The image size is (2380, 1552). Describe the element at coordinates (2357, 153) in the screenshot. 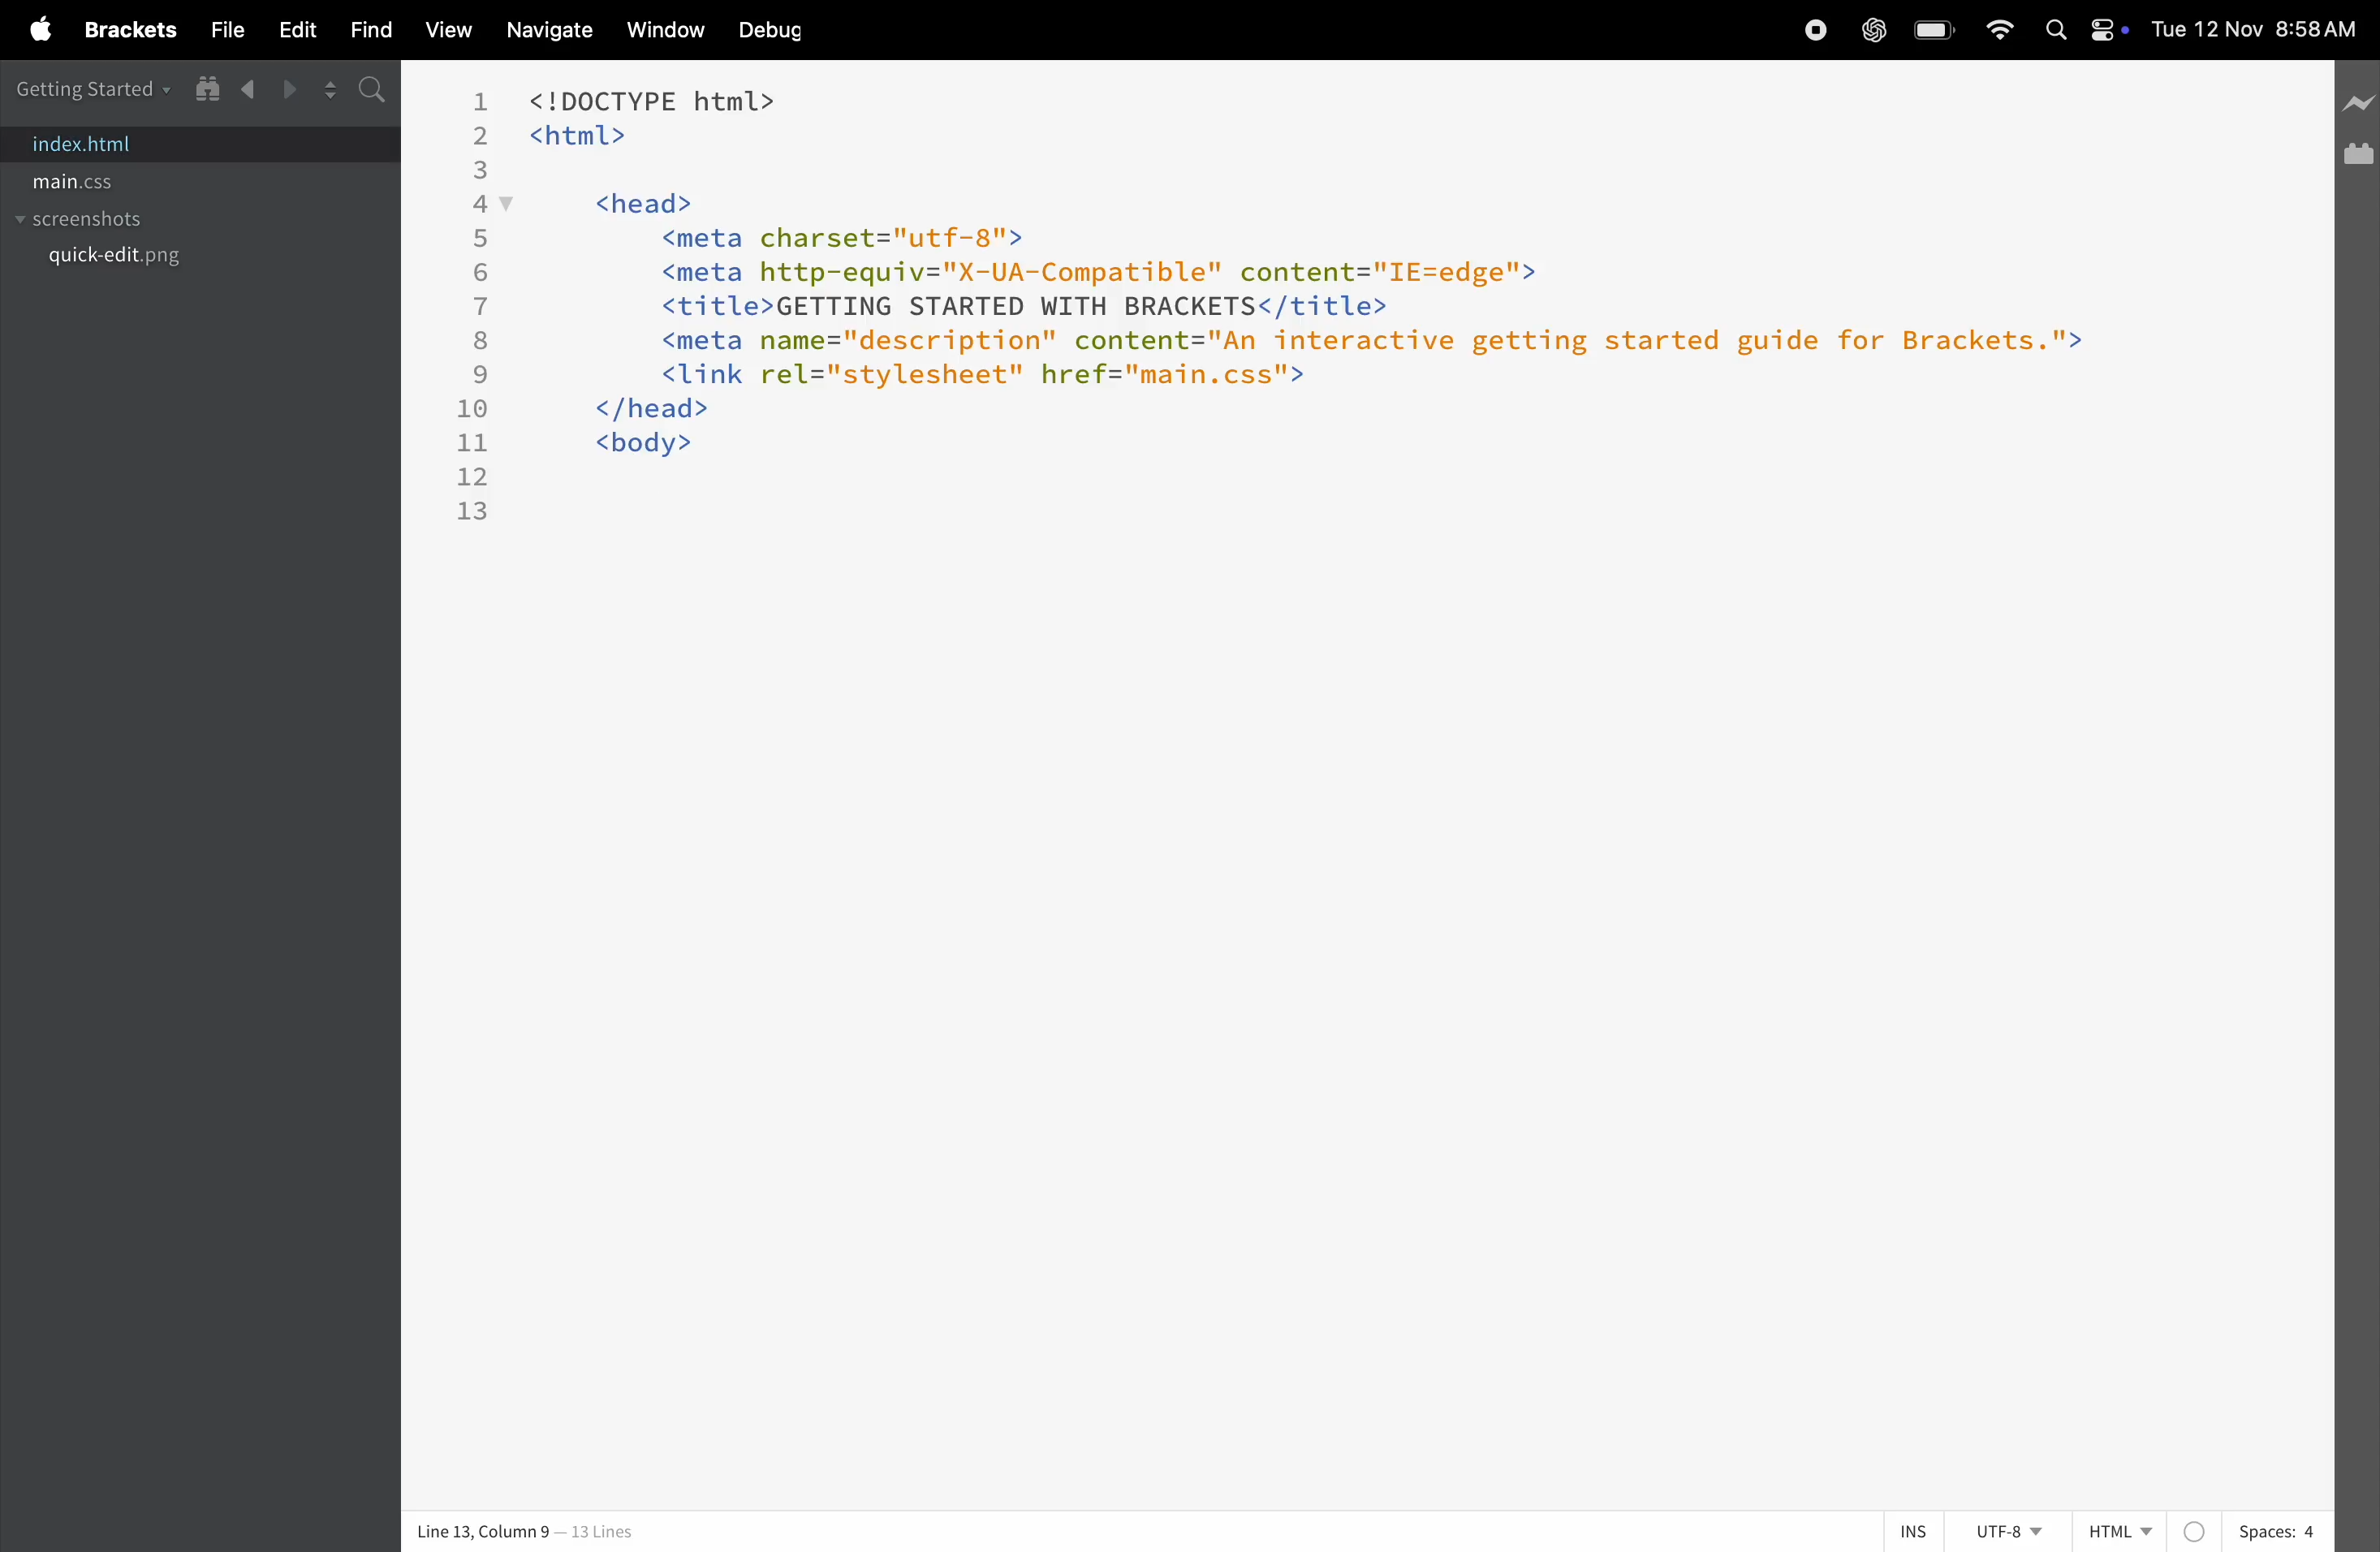

I see `extension mamager` at that location.